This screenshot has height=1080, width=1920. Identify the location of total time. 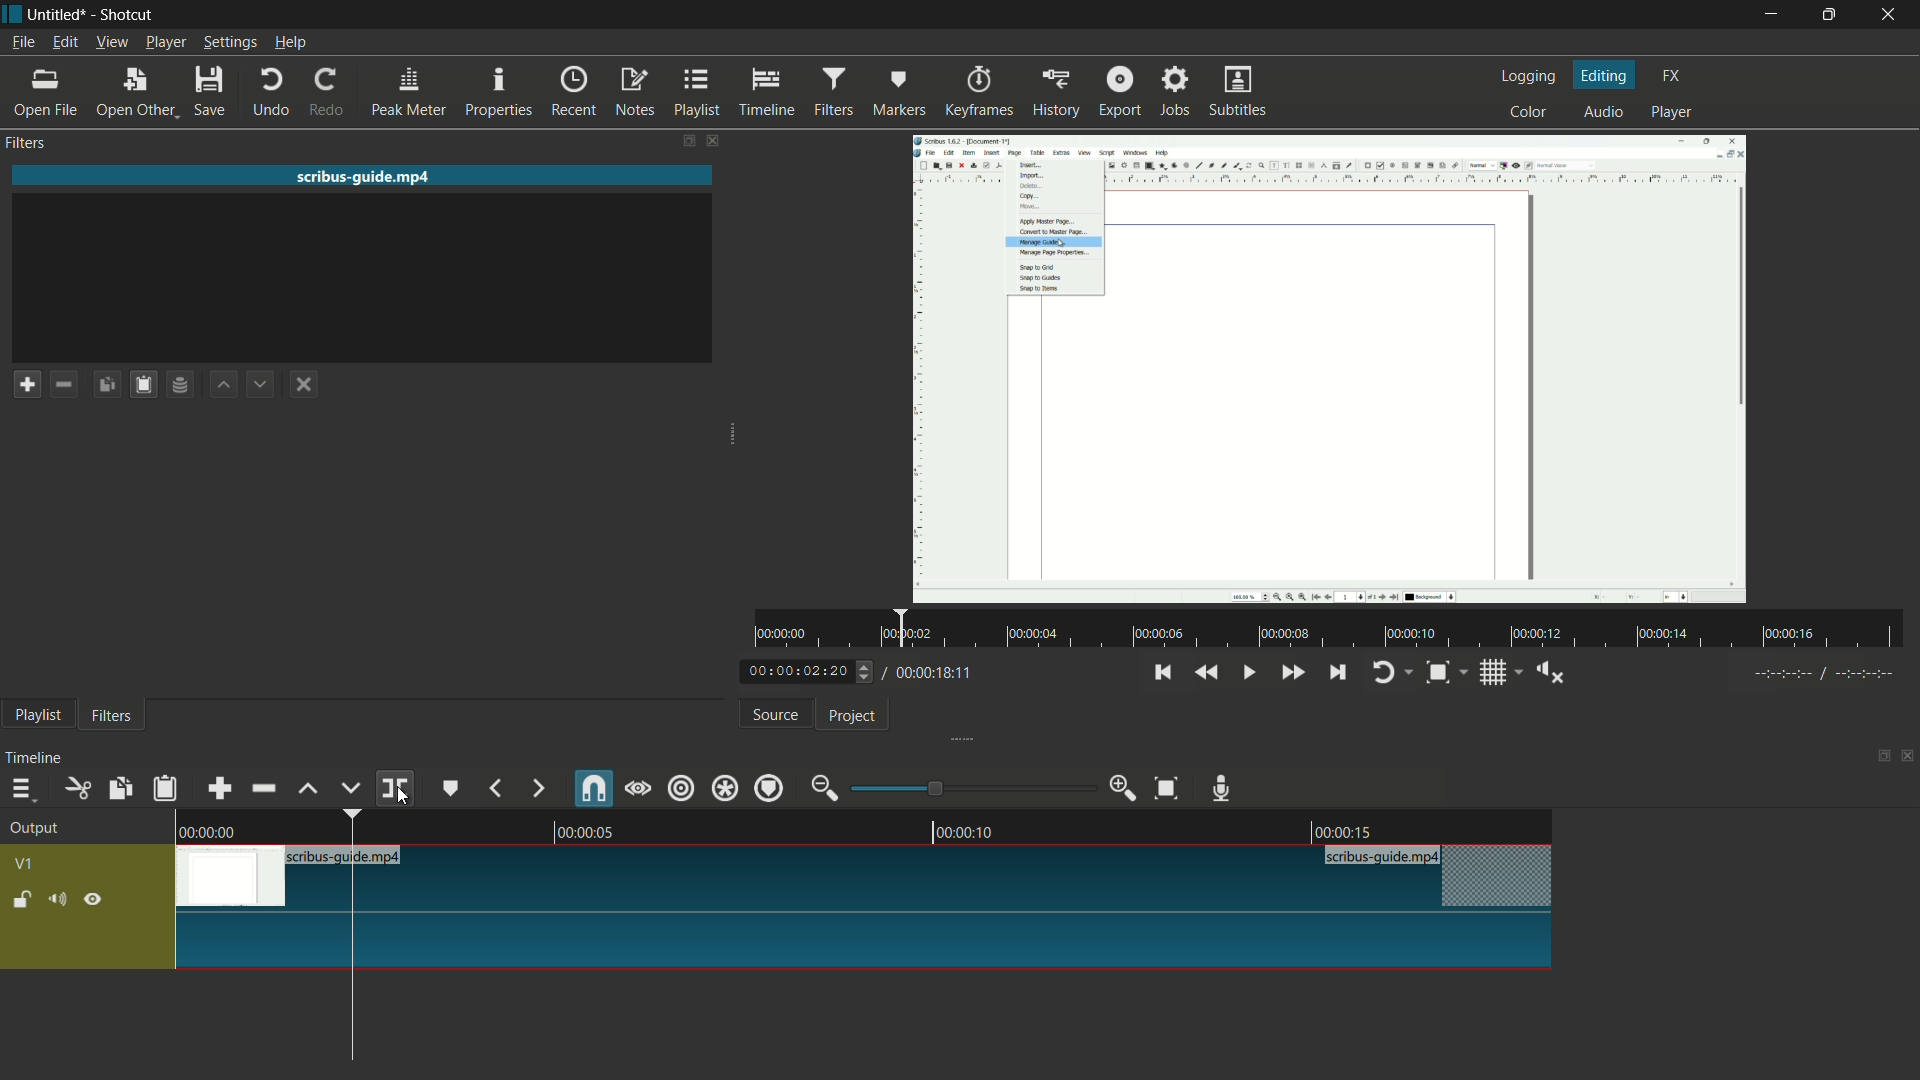
(929, 673).